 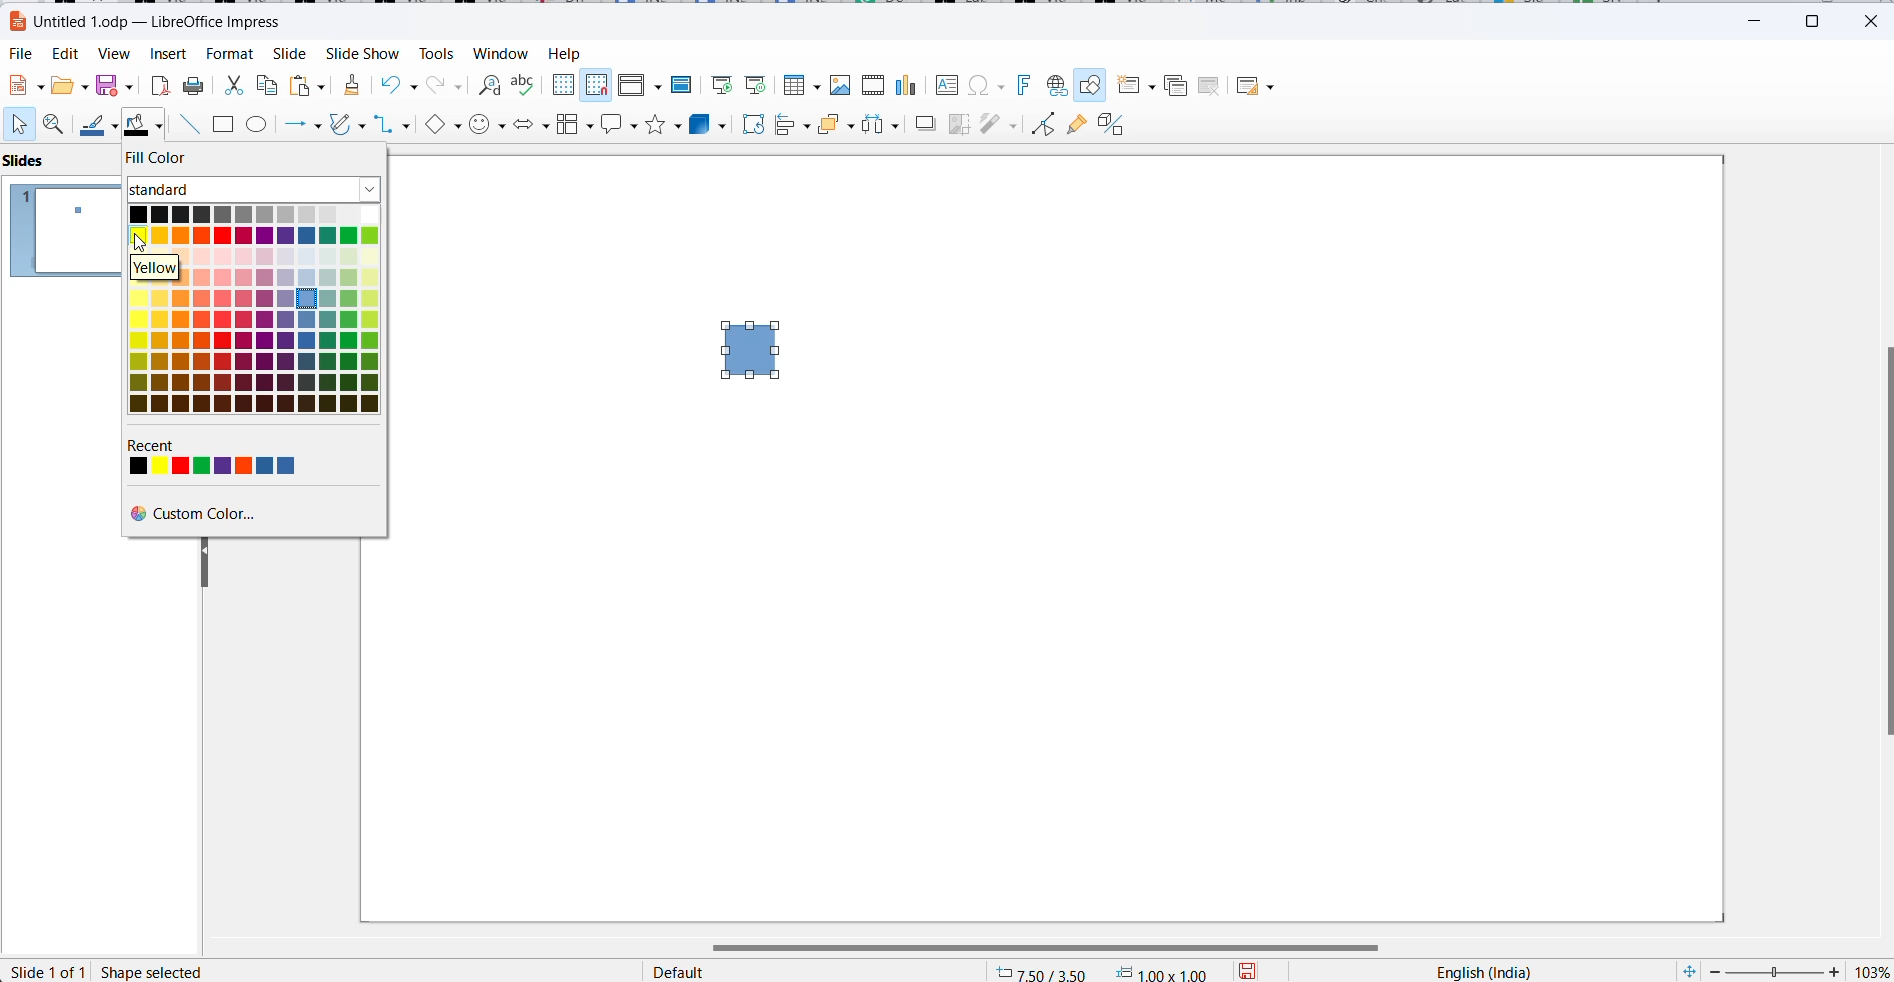 I want to click on color options, so click(x=258, y=310).